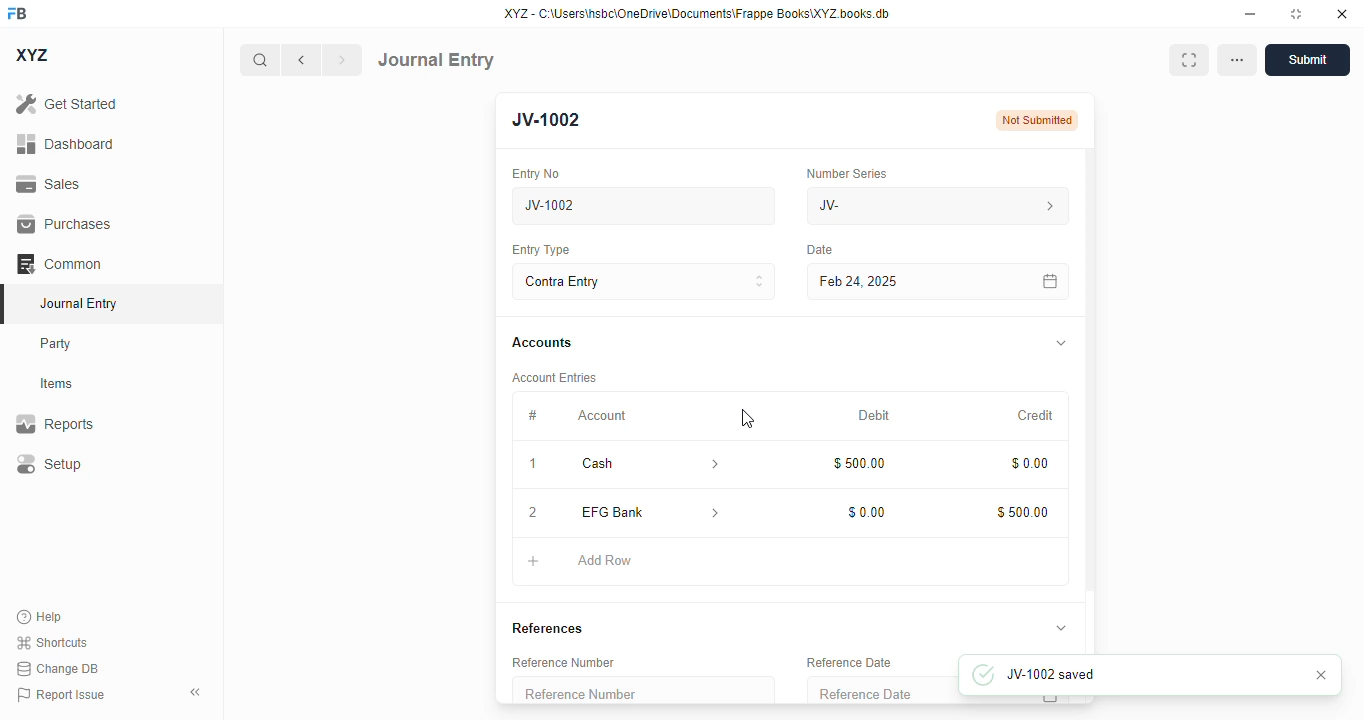 The image size is (1364, 720). I want to click on change DB, so click(57, 668).